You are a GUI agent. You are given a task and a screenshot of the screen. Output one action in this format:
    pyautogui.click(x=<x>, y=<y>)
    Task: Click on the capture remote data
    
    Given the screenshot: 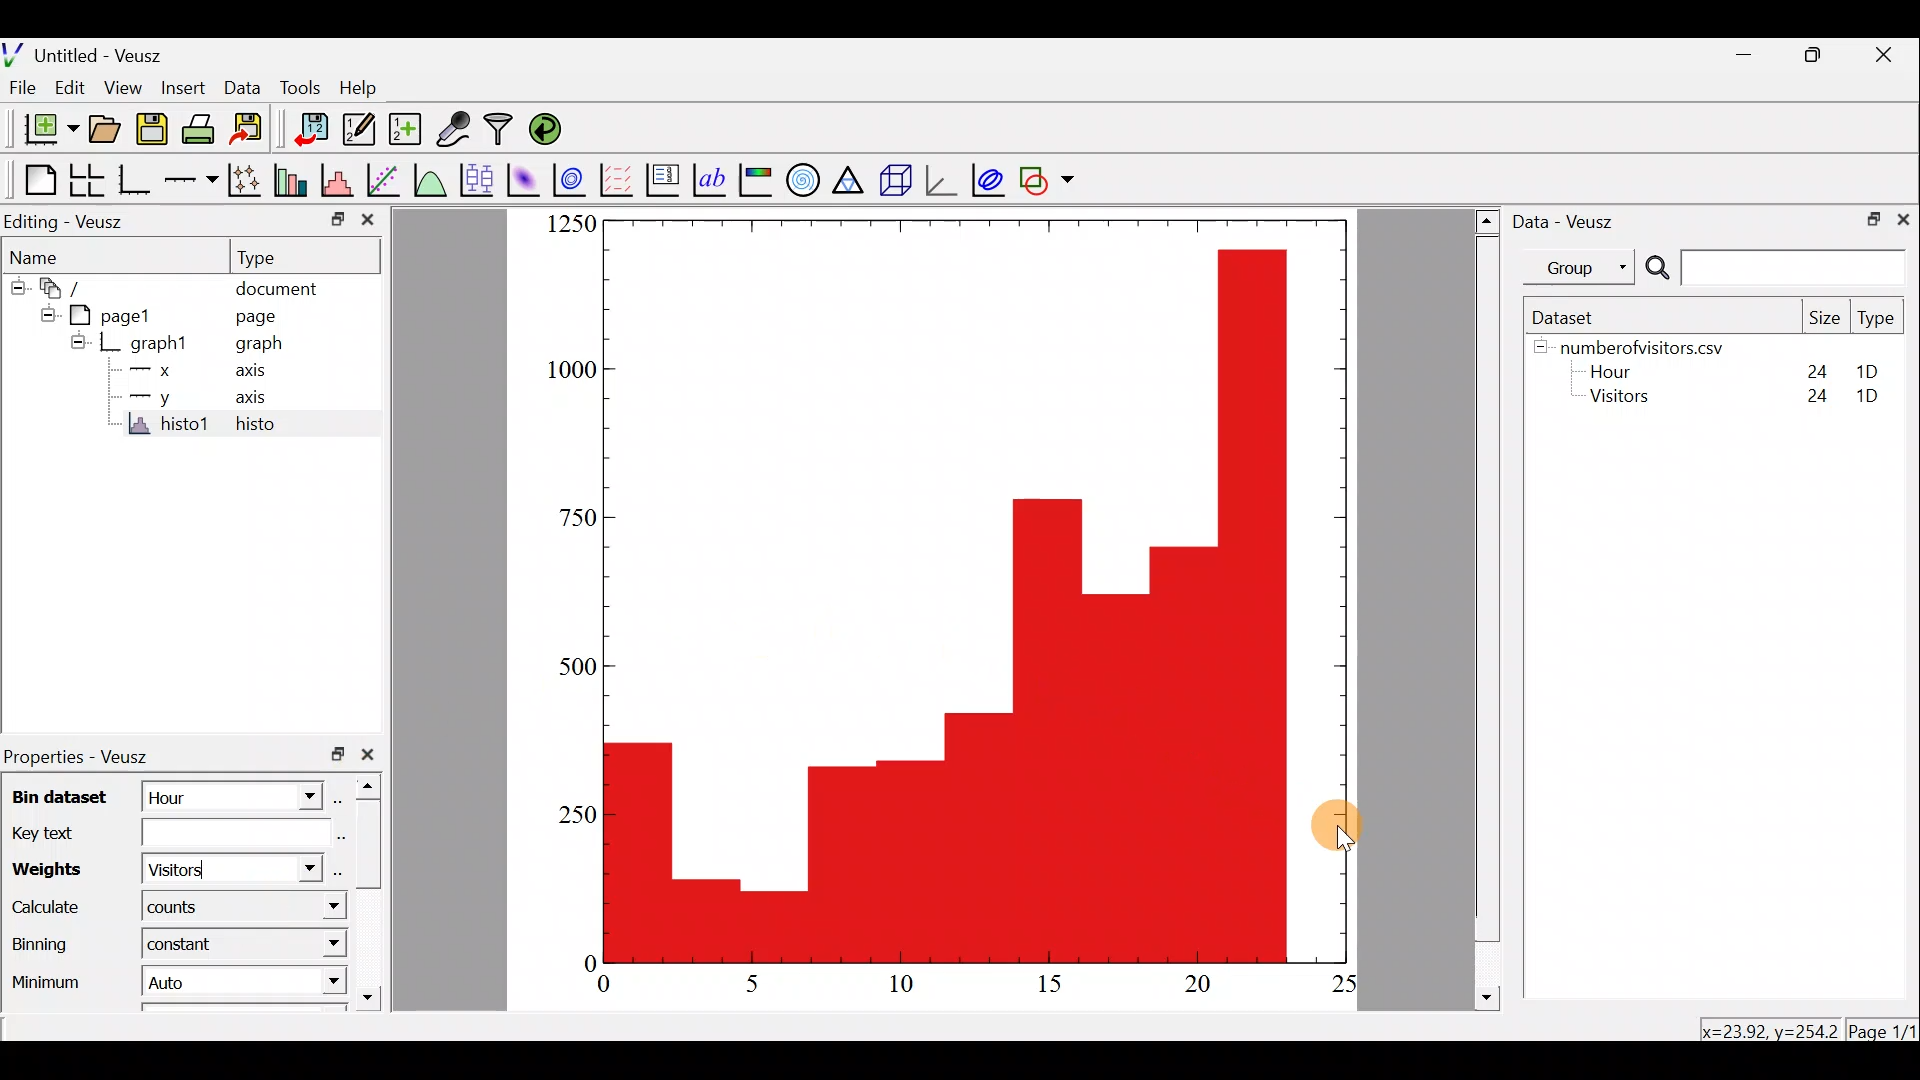 What is the action you would take?
    pyautogui.click(x=452, y=129)
    